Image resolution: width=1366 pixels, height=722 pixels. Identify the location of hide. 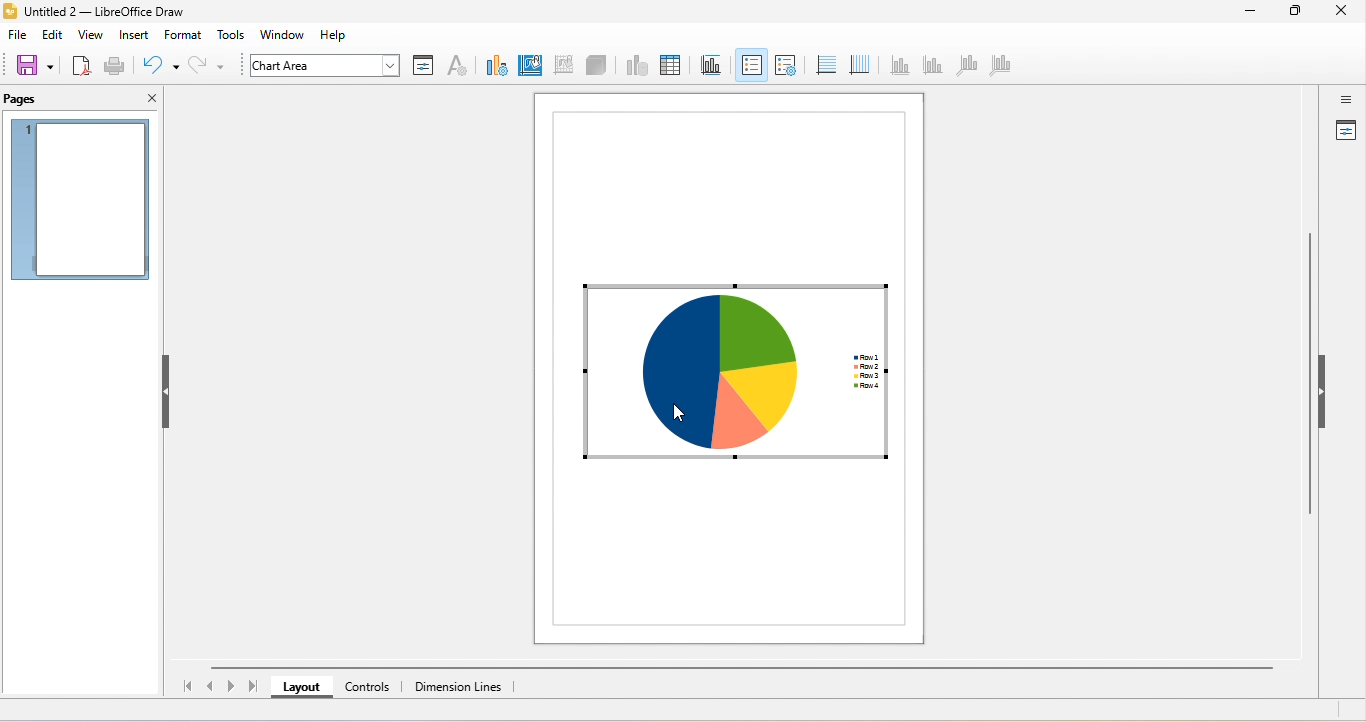
(168, 391).